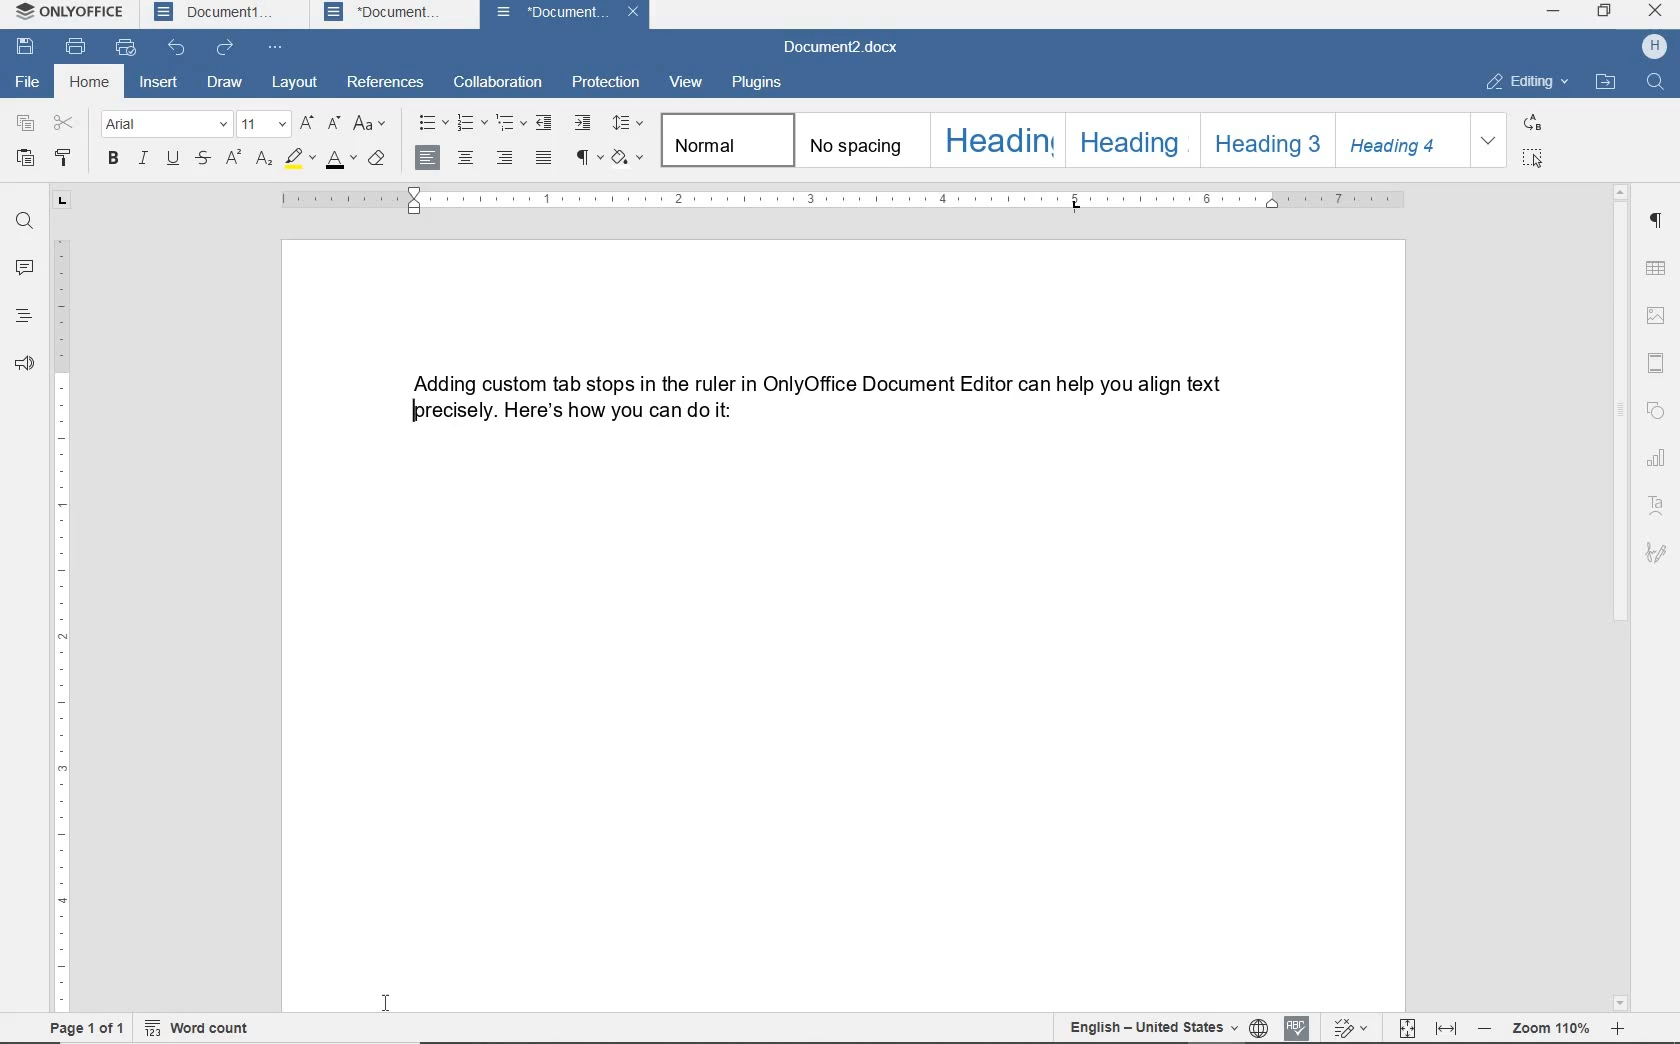 The width and height of the screenshot is (1680, 1044). I want to click on word count, so click(197, 1027).